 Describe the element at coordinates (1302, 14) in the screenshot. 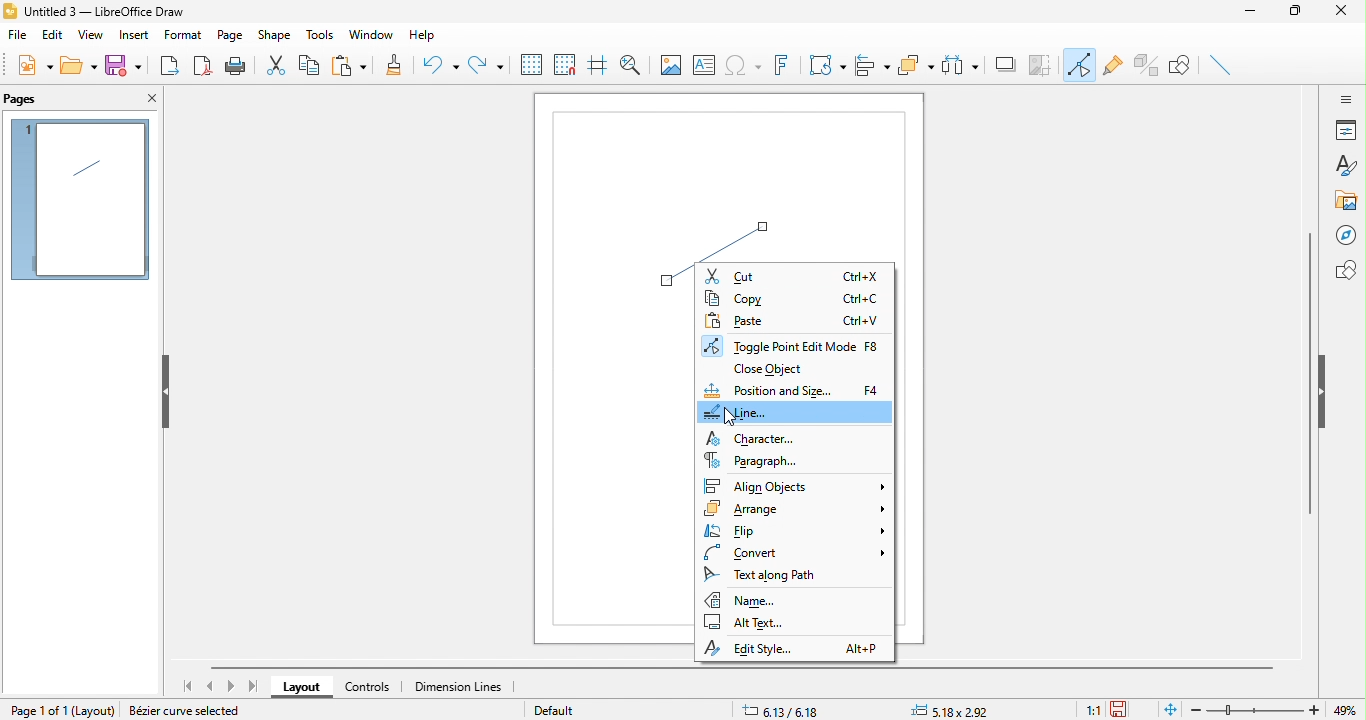

I see `maximize` at that location.